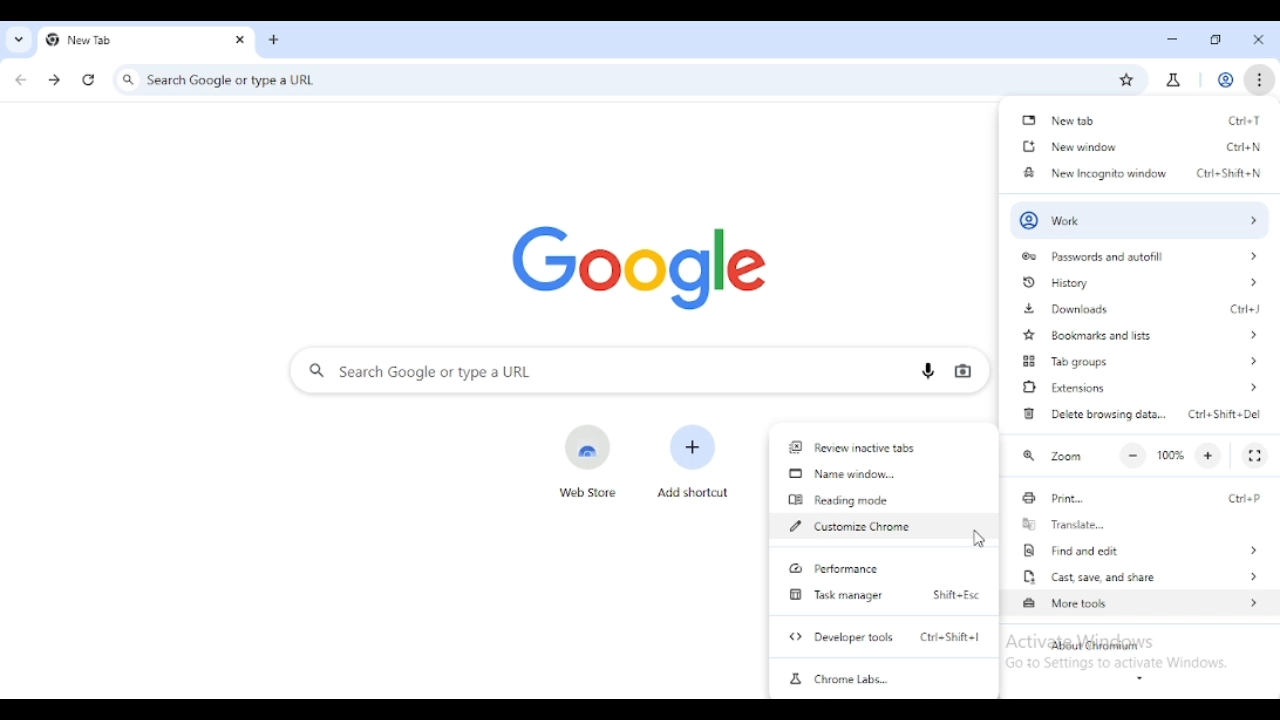 The width and height of the screenshot is (1280, 720). Describe the element at coordinates (963, 372) in the screenshot. I see `search by image` at that location.